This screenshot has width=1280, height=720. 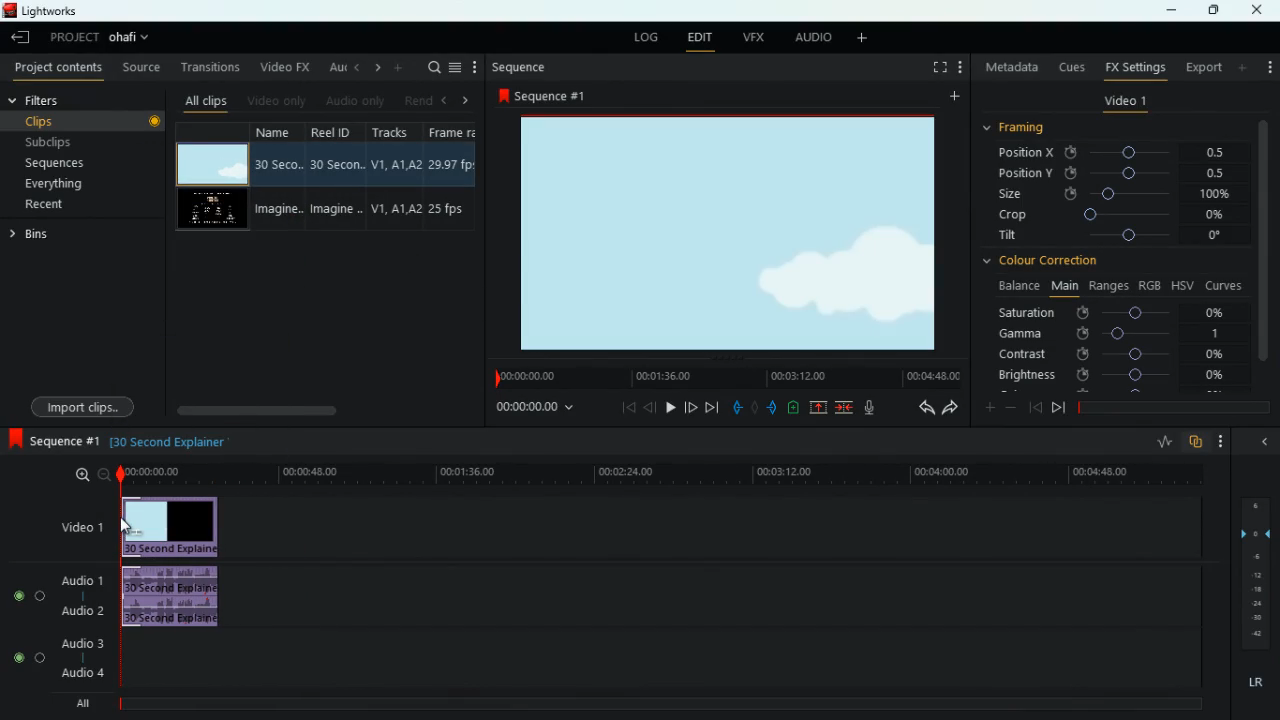 What do you see at coordinates (414, 100) in the screenshot?
I see `rend` at bounding box center [414, 100].